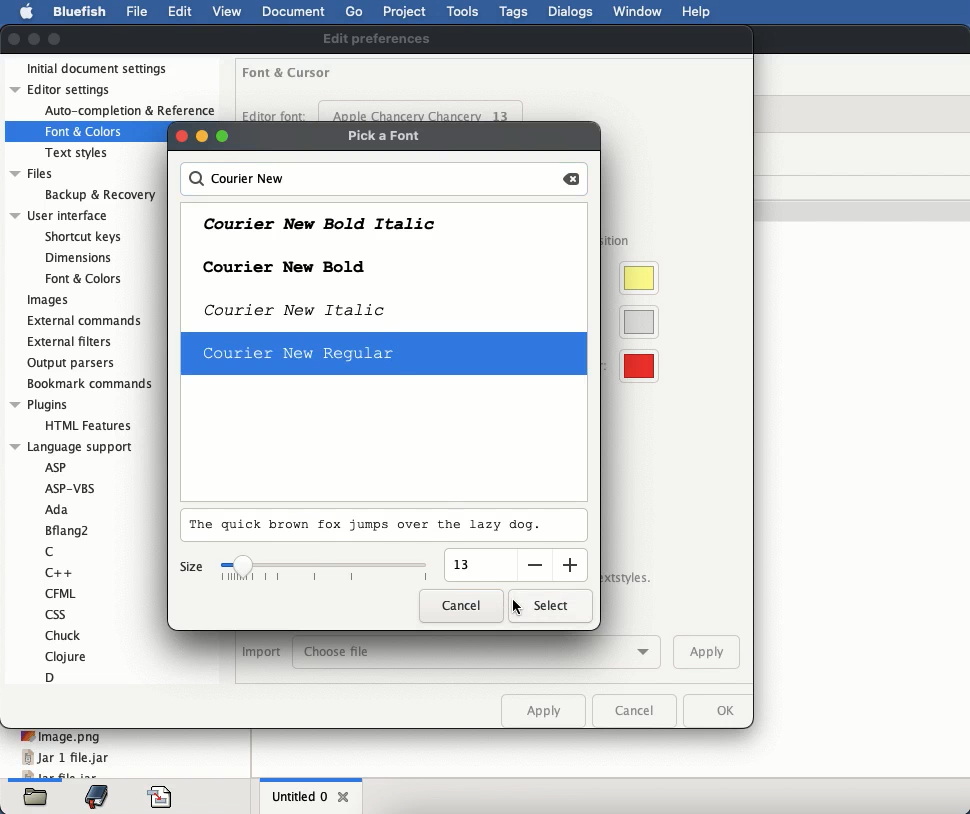  Describe the element at coordinates (70, 342) in the screenshot. I see `external filters ` at that location.